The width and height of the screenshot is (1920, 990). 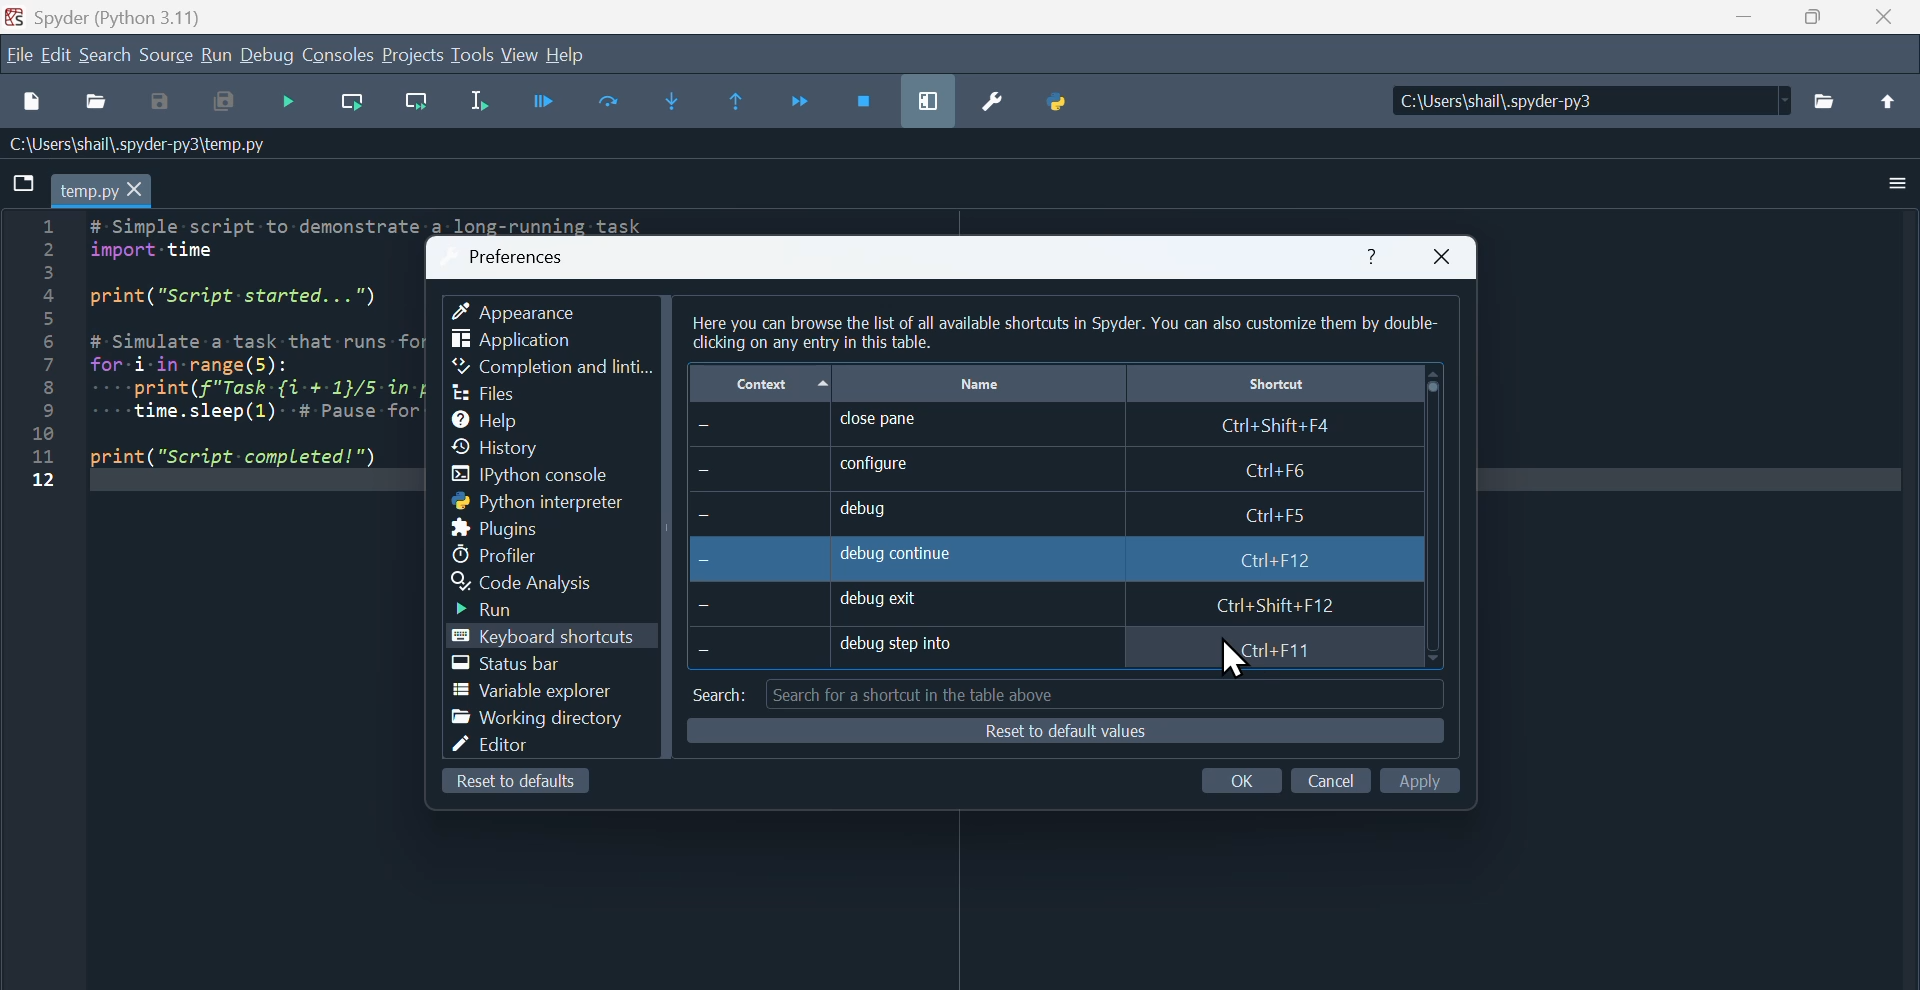 What do you see at coordinates (482, 105) in the screenshot?
I see `Run selection` at bounding box center [482, 105].